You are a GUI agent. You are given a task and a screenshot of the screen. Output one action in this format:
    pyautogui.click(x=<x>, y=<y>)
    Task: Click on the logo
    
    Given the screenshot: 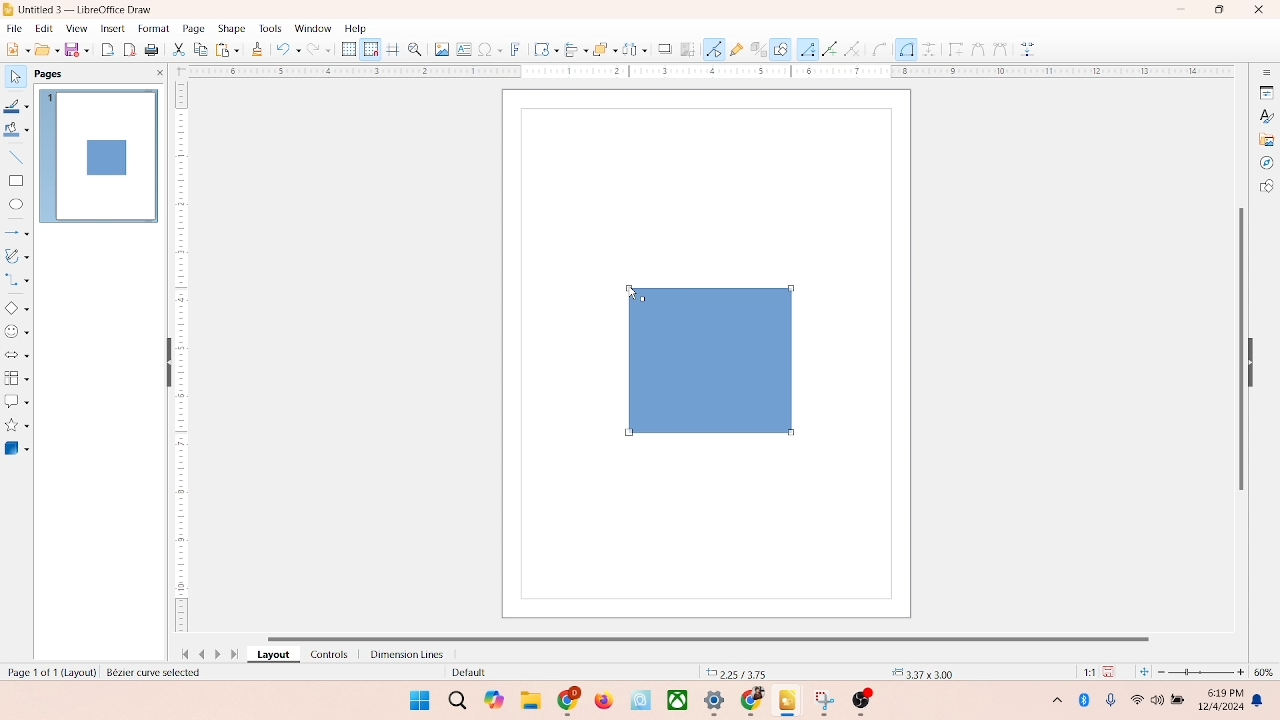 What is the action you would take?
    pyautogui.click(x=9, y=9)
    